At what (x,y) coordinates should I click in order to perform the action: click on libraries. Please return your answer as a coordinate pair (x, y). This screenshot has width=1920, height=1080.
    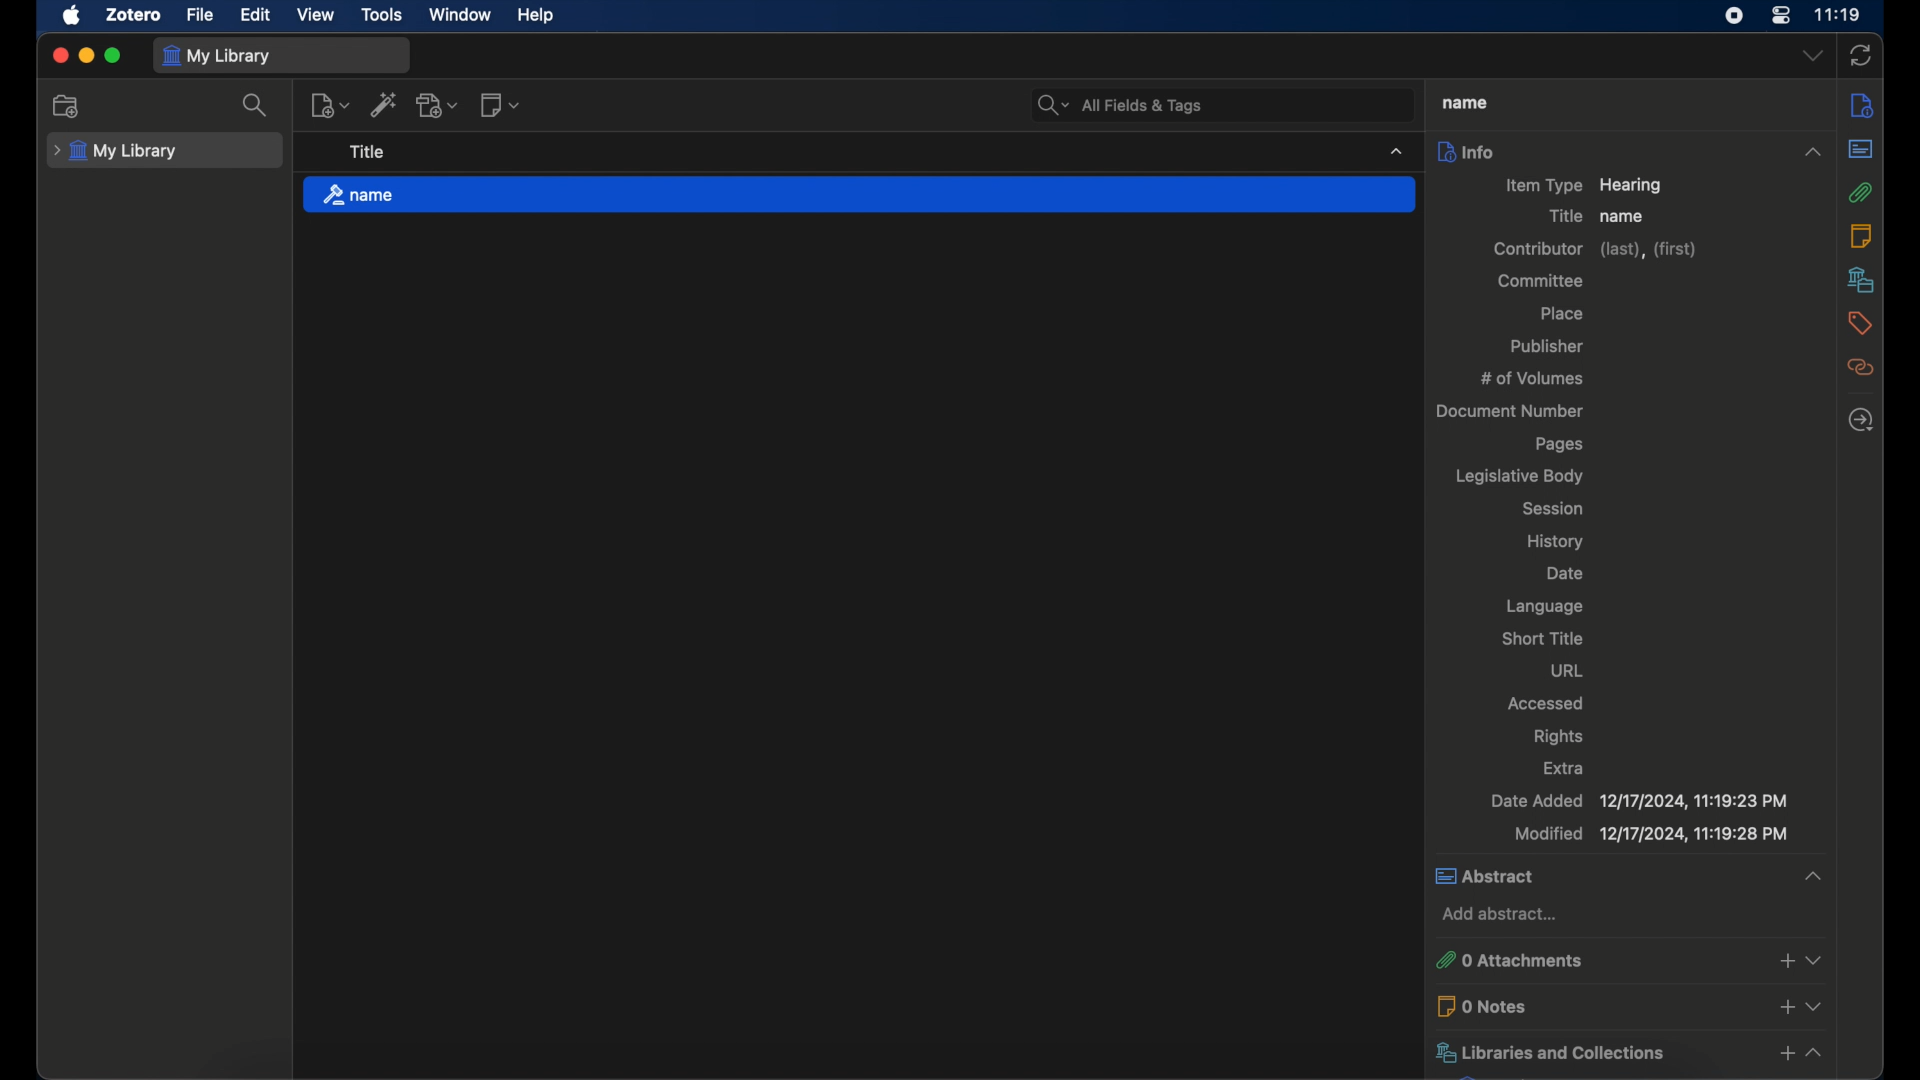
    Looking at the image, I should click on (1628, 1052).